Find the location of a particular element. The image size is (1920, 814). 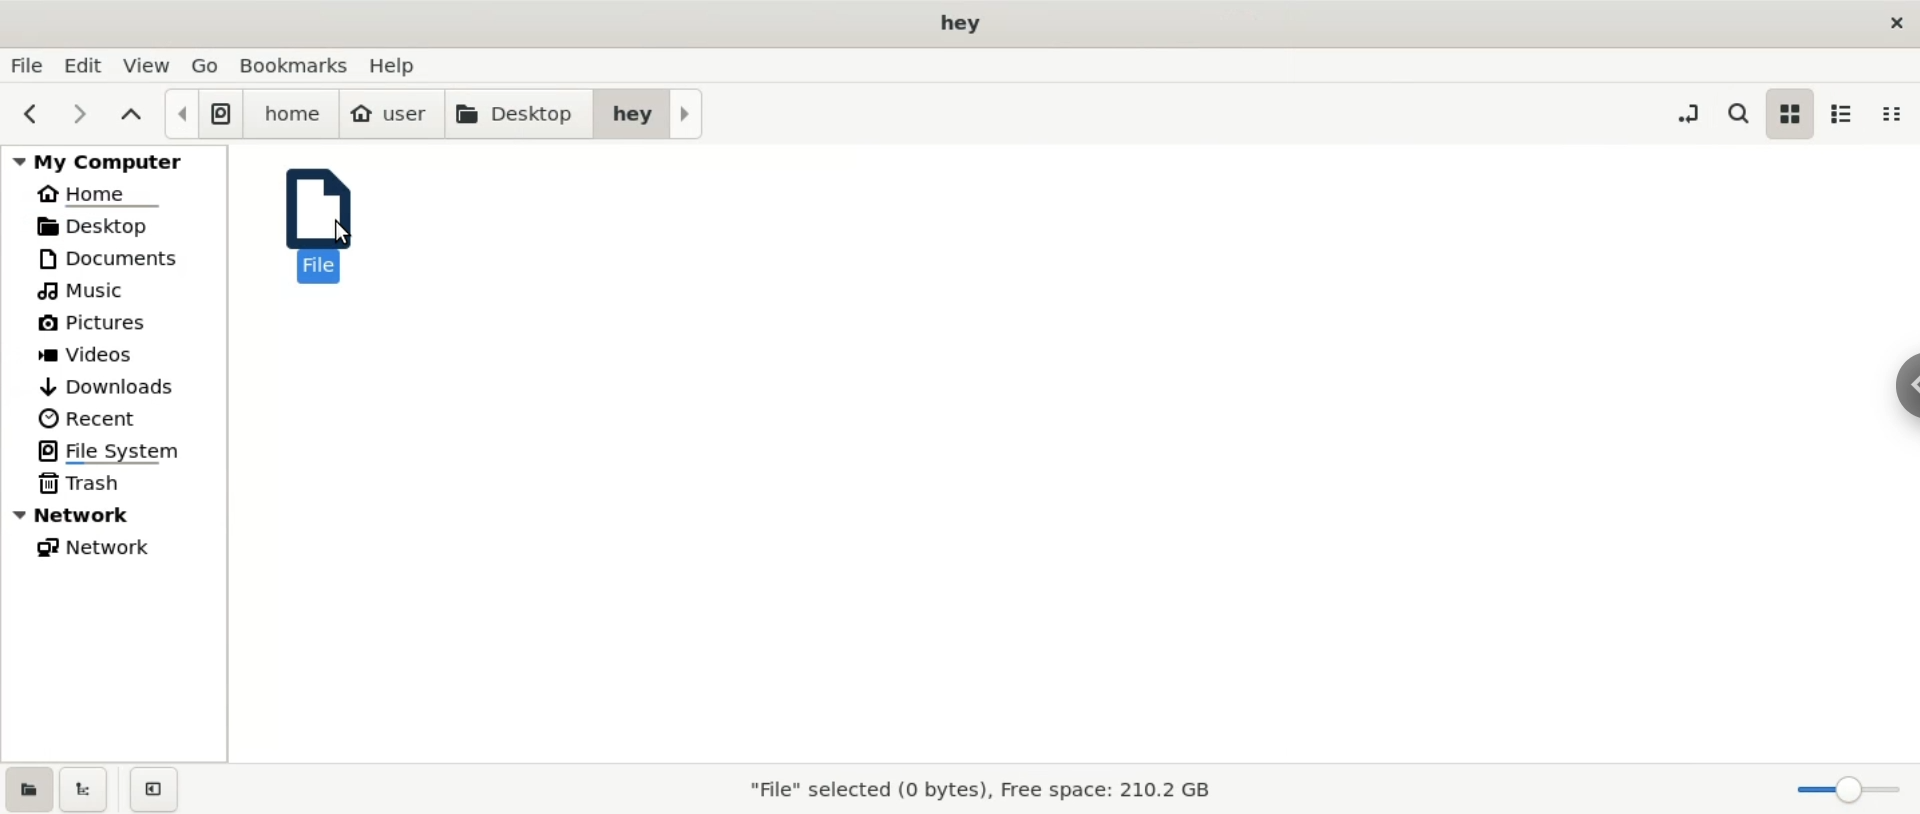

icon view is located at coordinates (1791, 115).